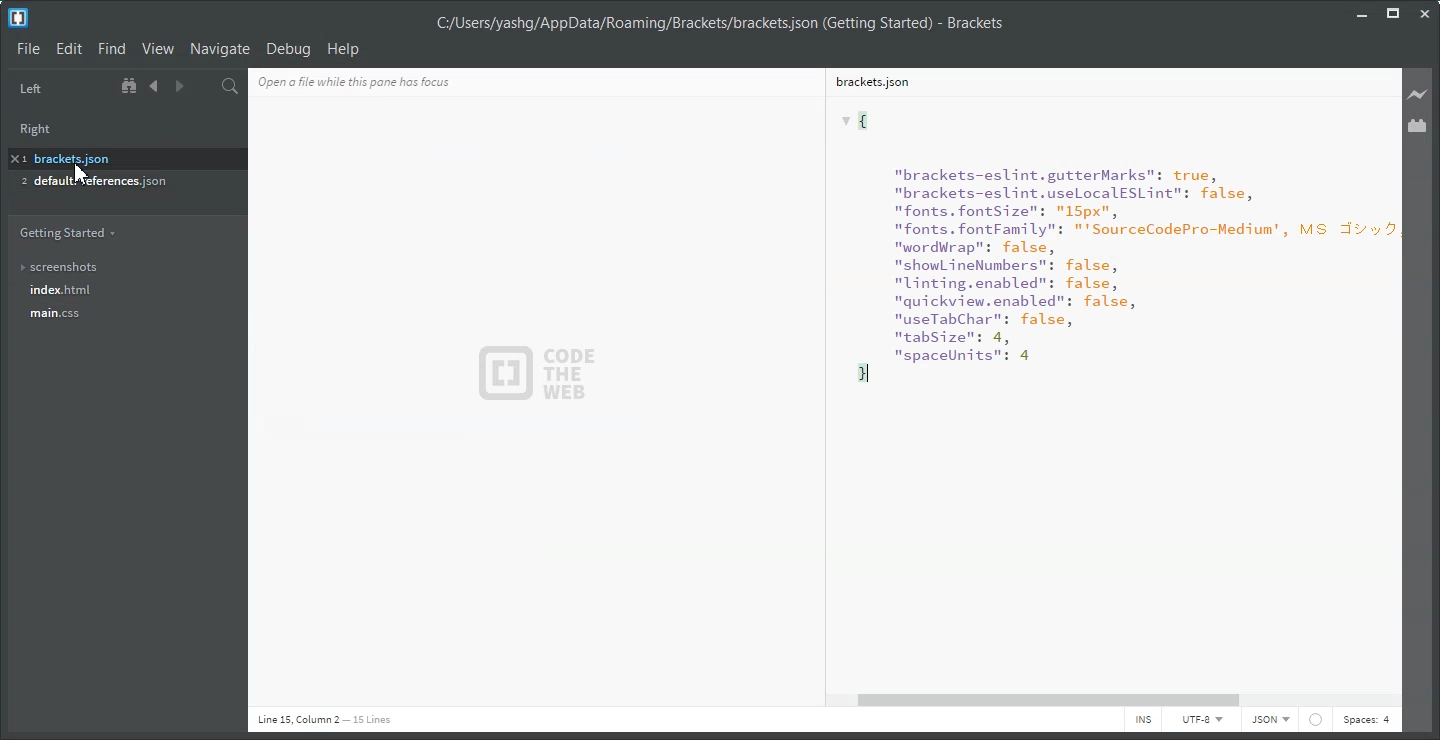  I want to click on File, so click(28, 48).